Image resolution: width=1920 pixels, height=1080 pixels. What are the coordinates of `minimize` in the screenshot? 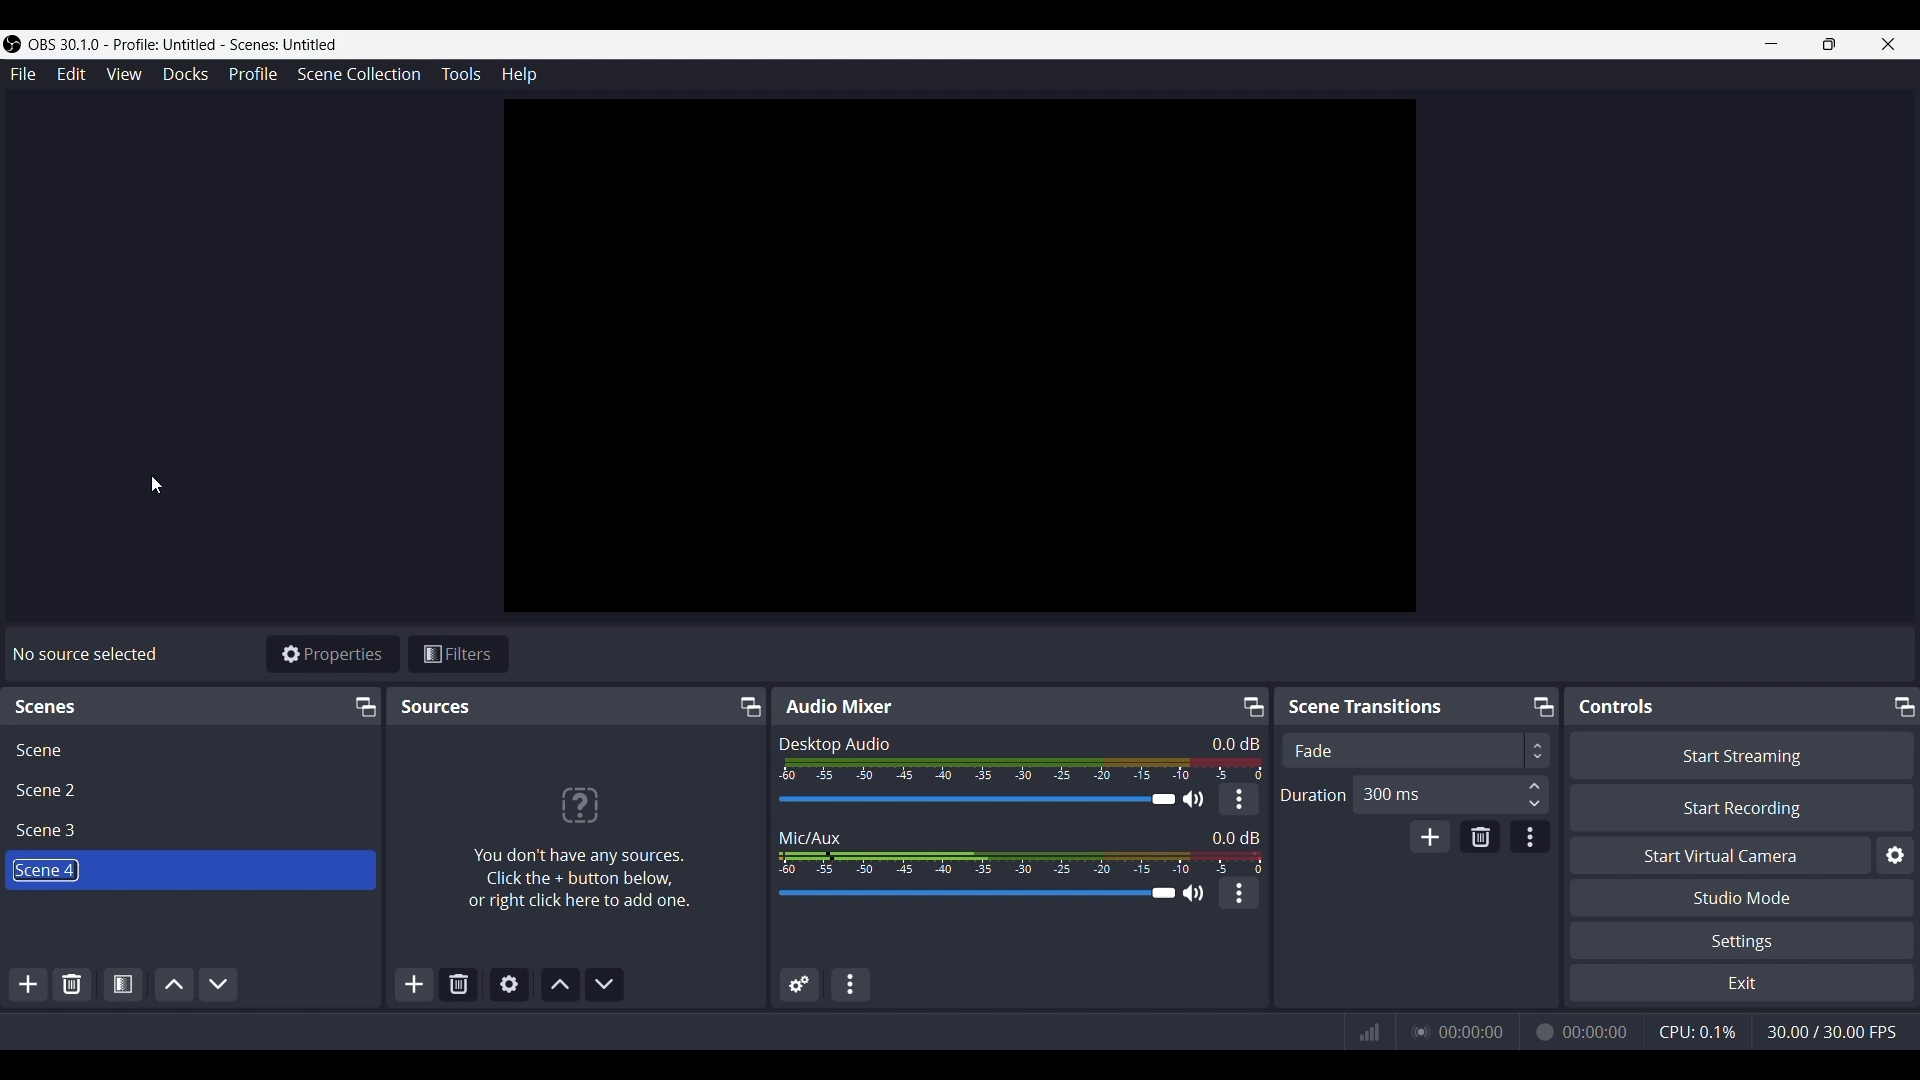 It's located at (1770, 43).